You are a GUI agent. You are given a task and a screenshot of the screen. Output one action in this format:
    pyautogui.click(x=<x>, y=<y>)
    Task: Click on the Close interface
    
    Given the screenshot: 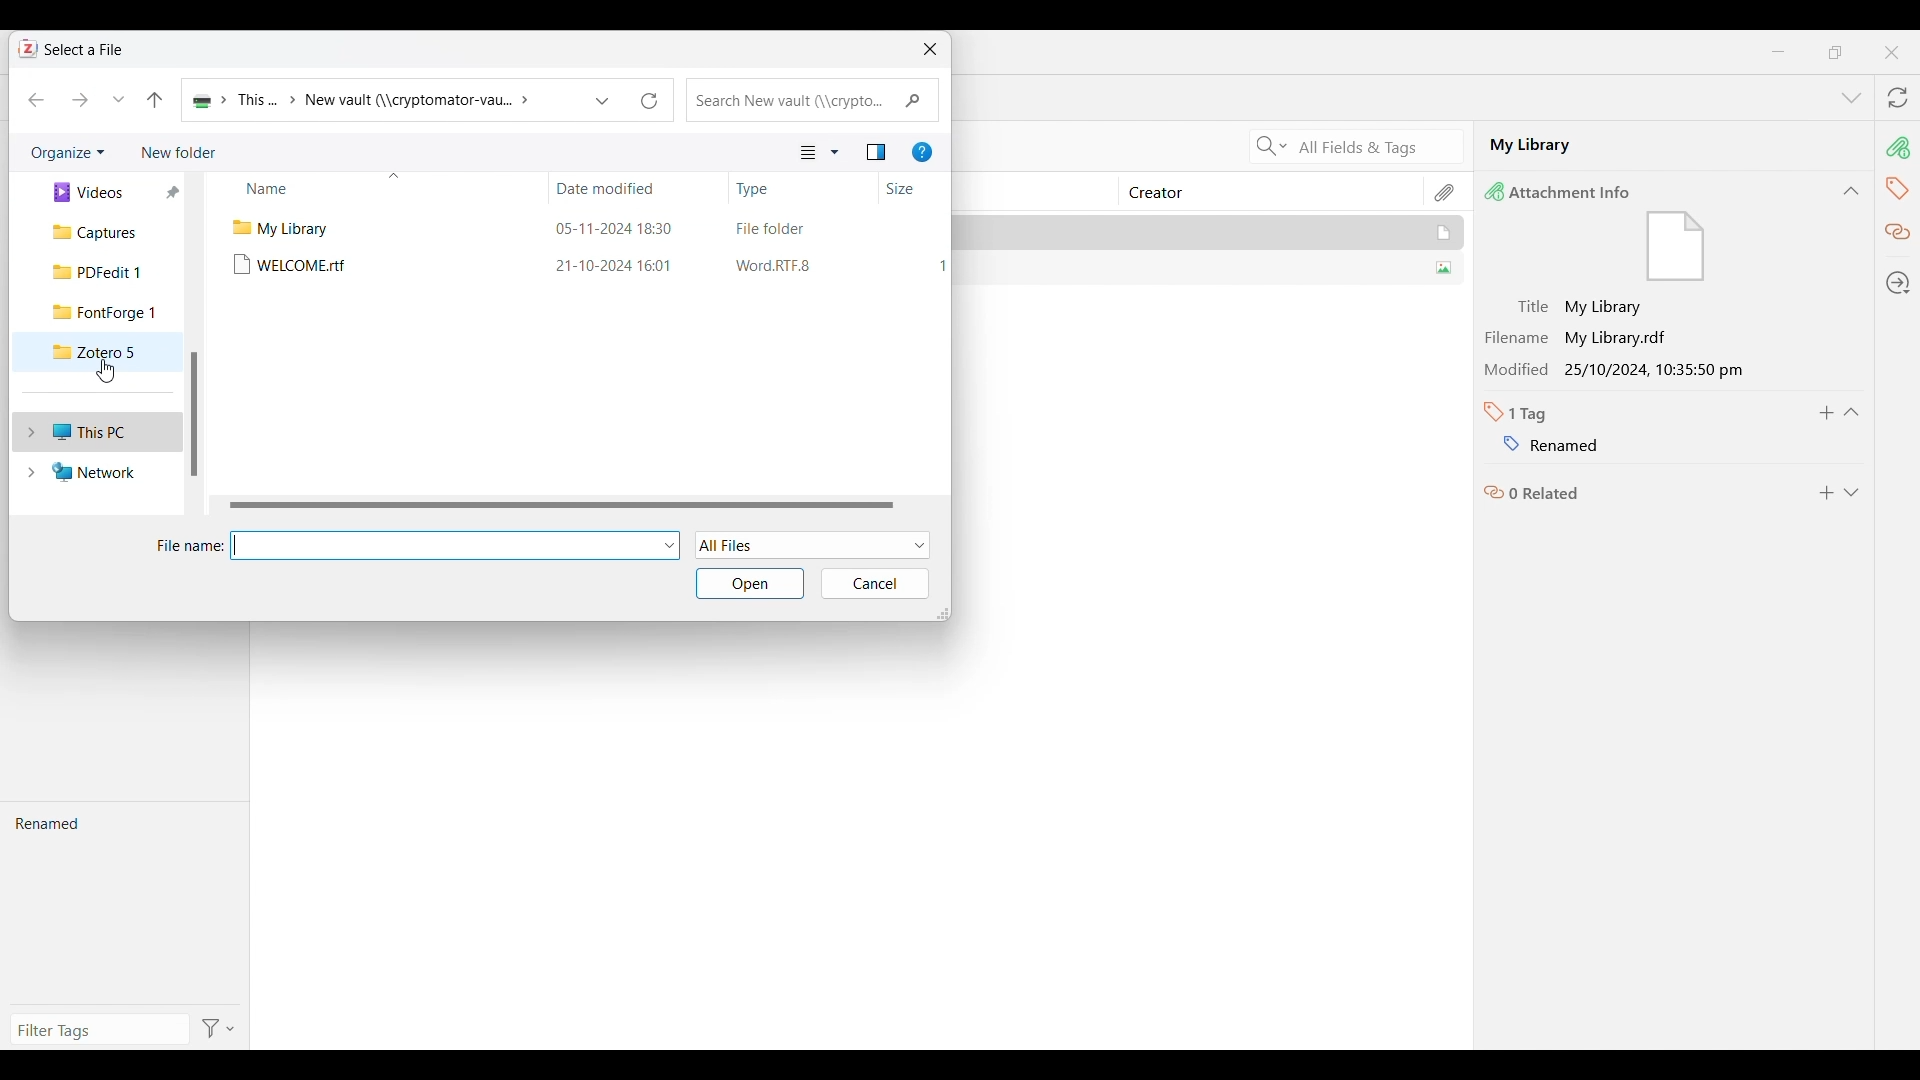 What is the action you would take?
    pyautogui.click(x=1891, y=52)
    